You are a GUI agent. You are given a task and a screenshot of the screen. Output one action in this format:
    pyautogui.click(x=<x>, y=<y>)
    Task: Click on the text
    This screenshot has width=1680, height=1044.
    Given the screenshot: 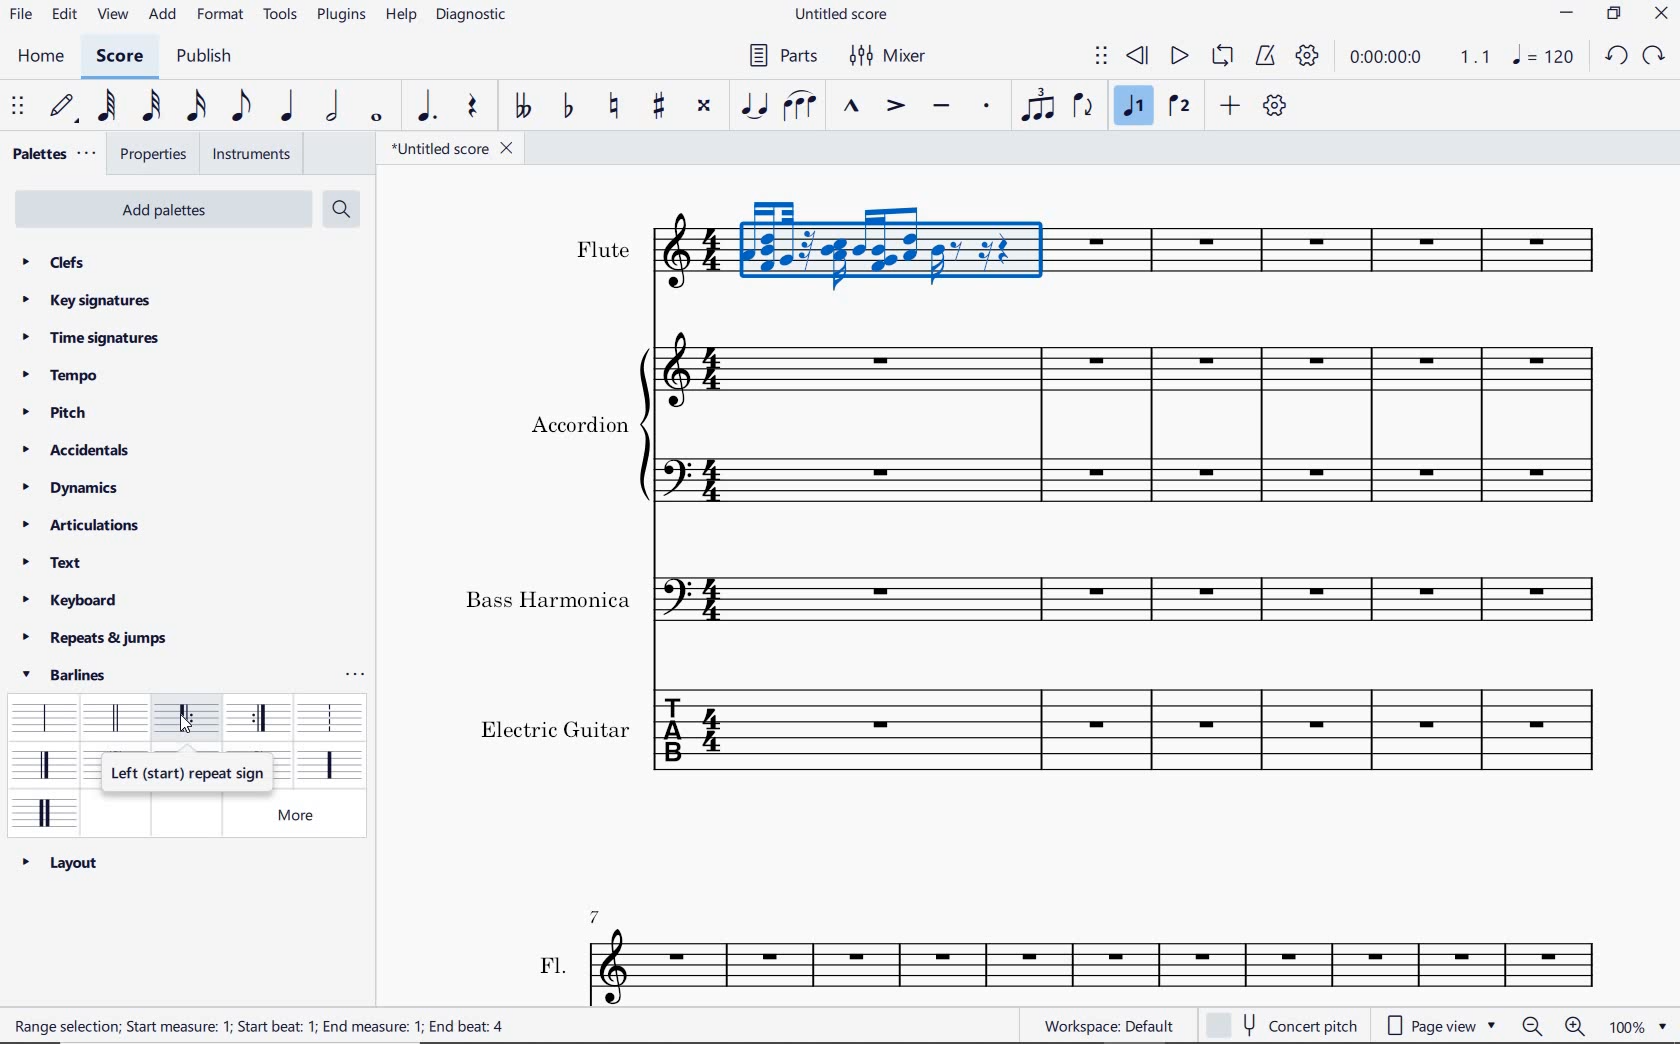 What is the action you would take?
    pyautogui.click(x=553, y=963)
    